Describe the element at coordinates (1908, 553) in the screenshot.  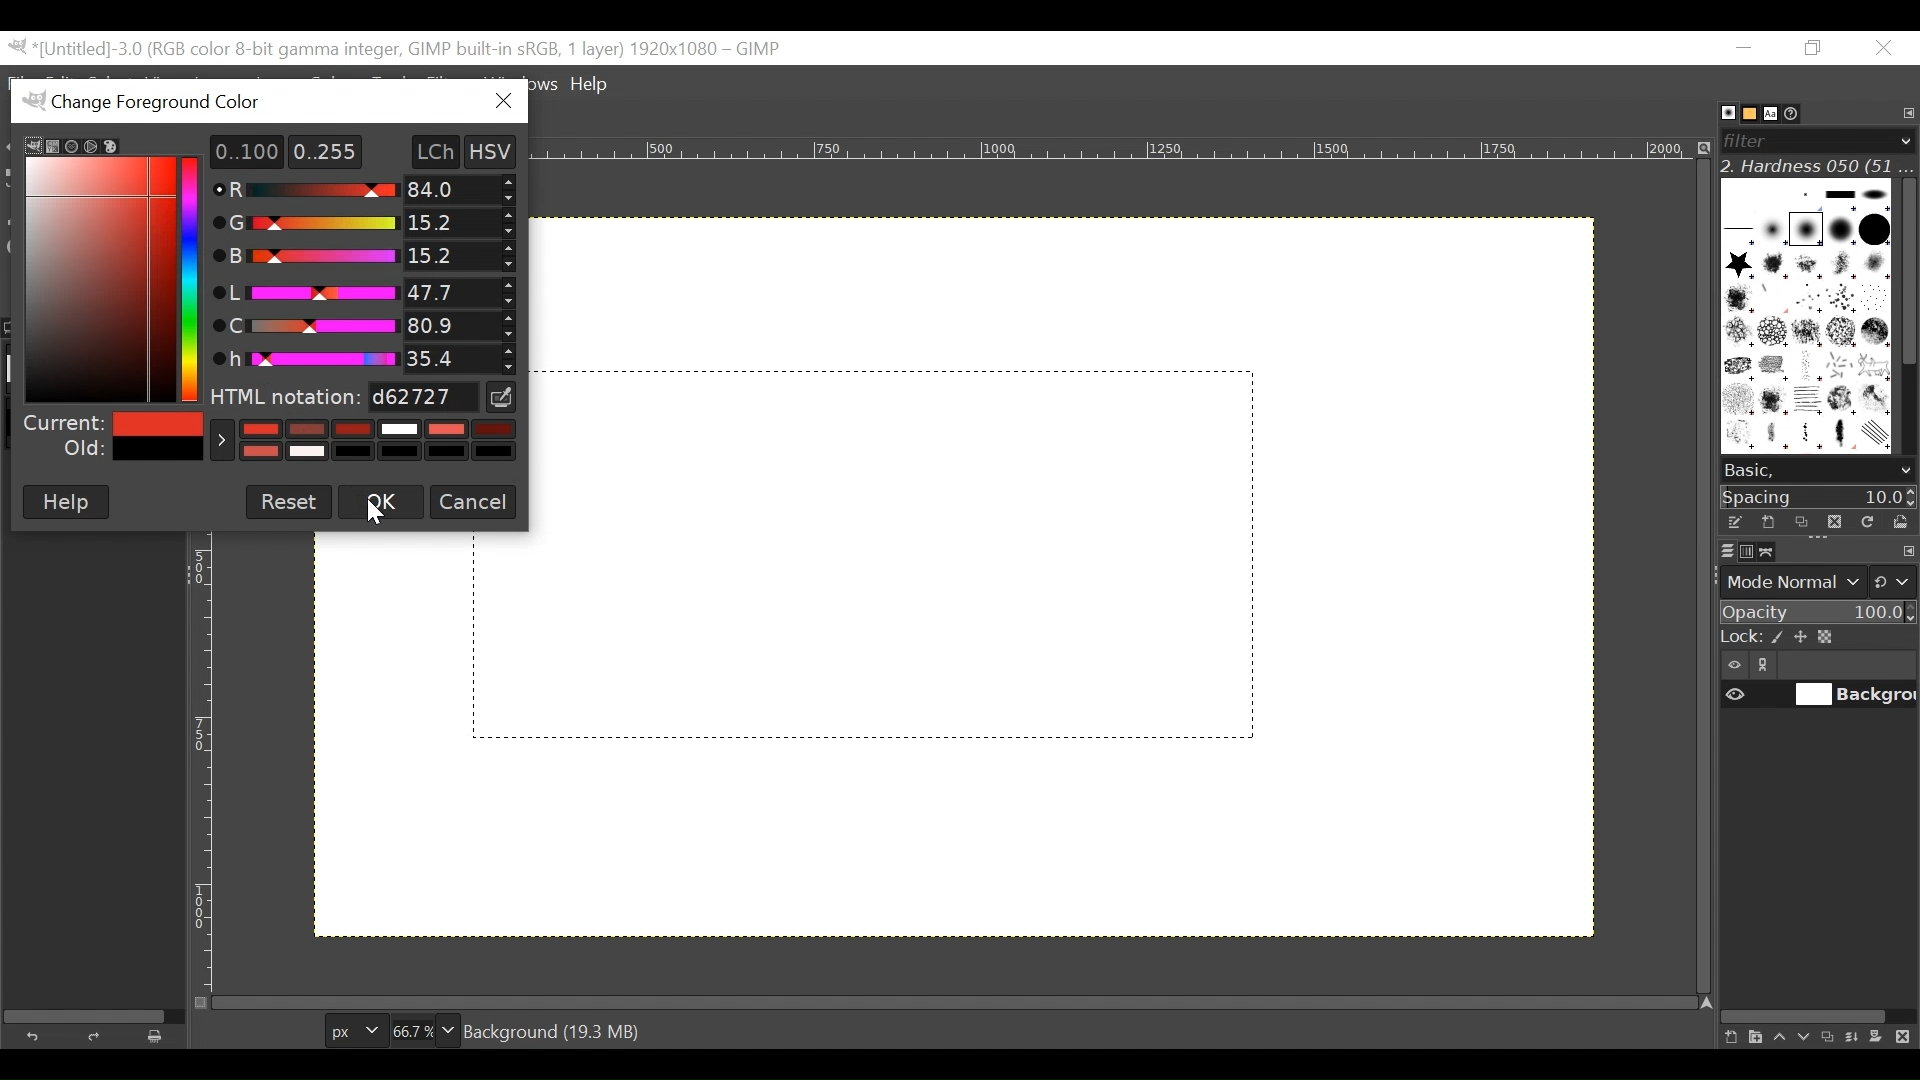
I see `configure this tab` at that location.